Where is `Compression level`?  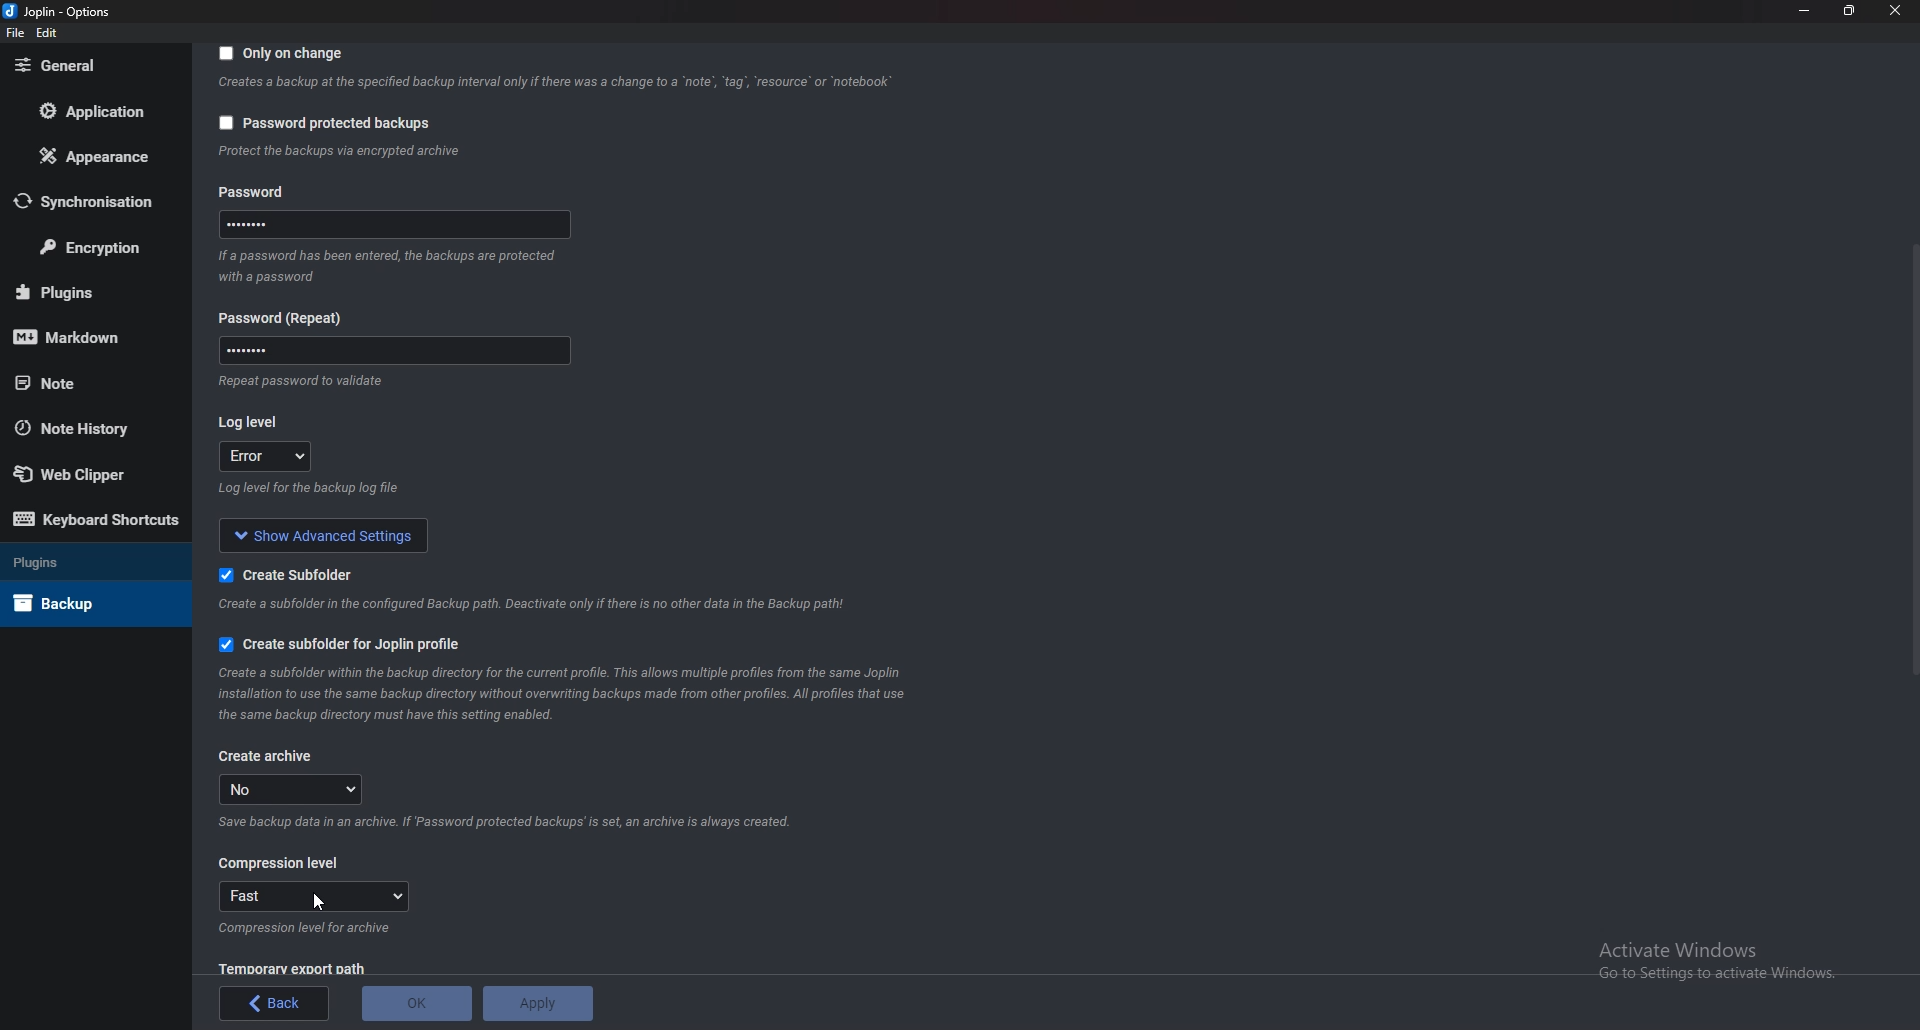 Compression level is located at coordinates (280, 864).